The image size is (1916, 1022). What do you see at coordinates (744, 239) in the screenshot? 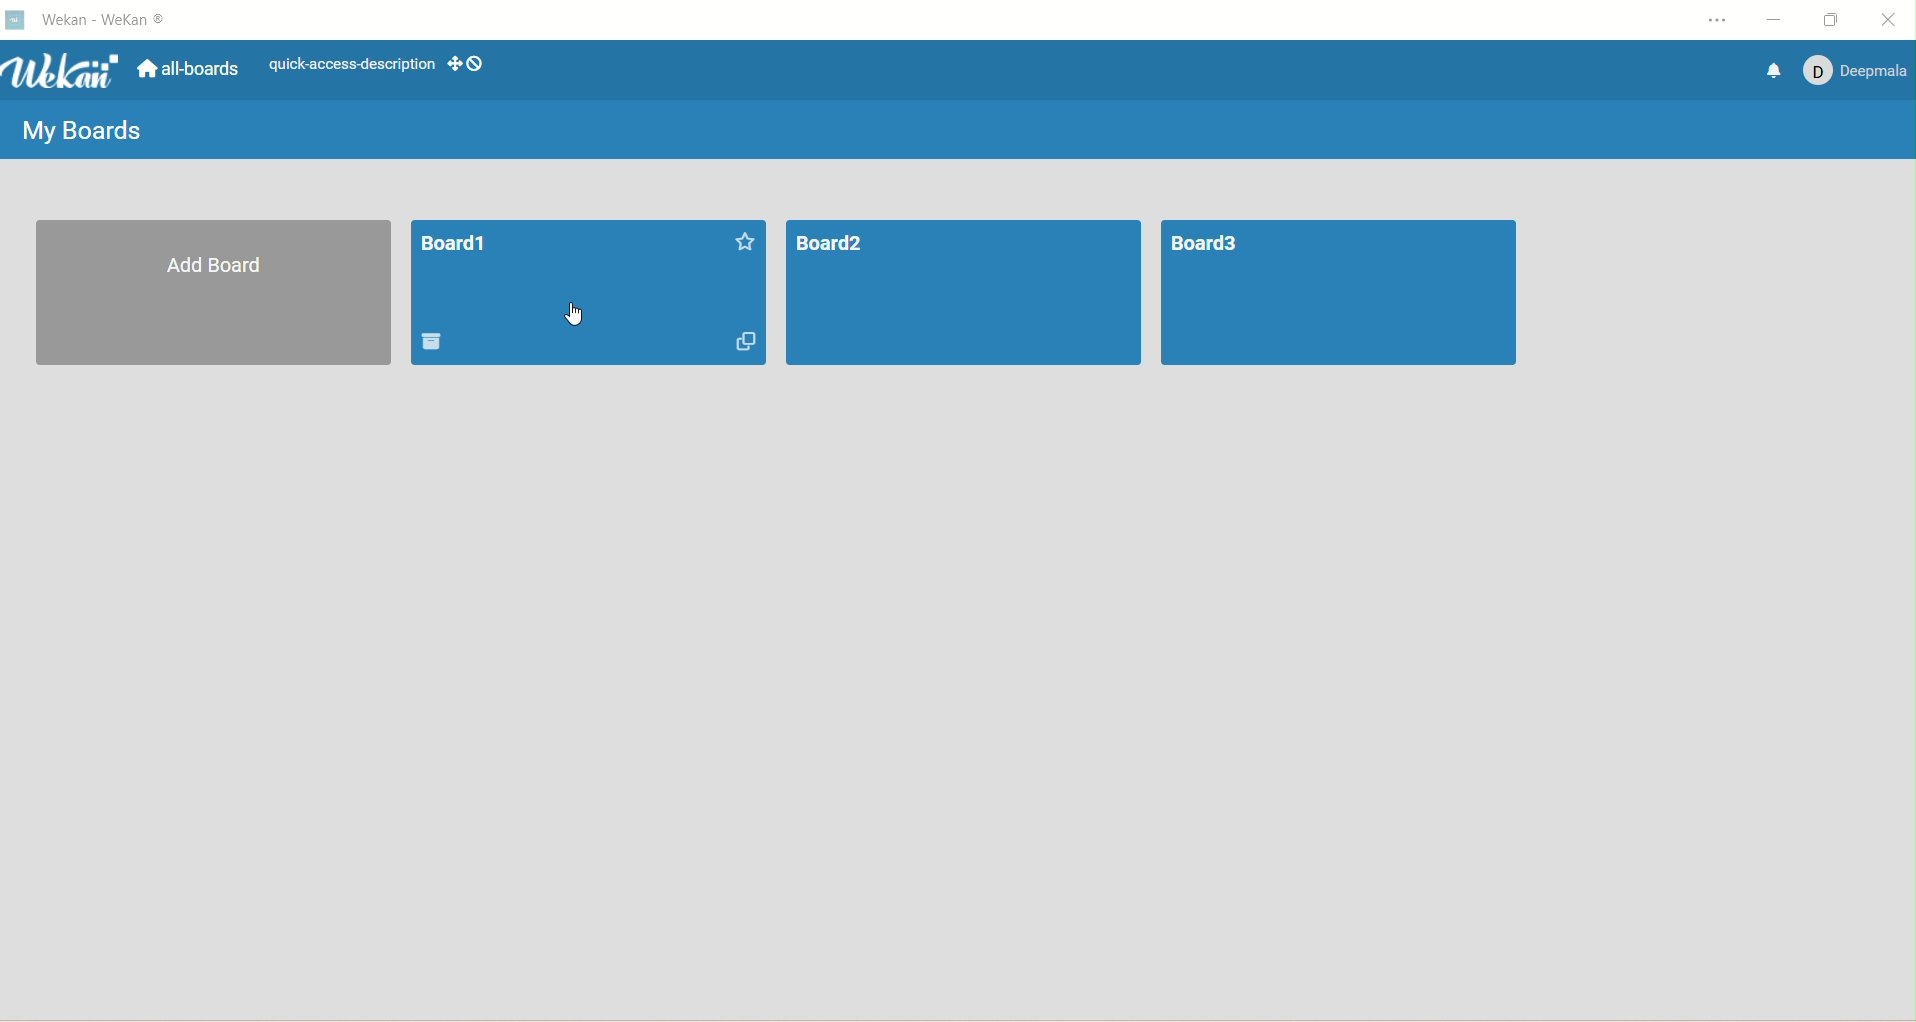
I see `favorite` at bounding box center [744, 239].